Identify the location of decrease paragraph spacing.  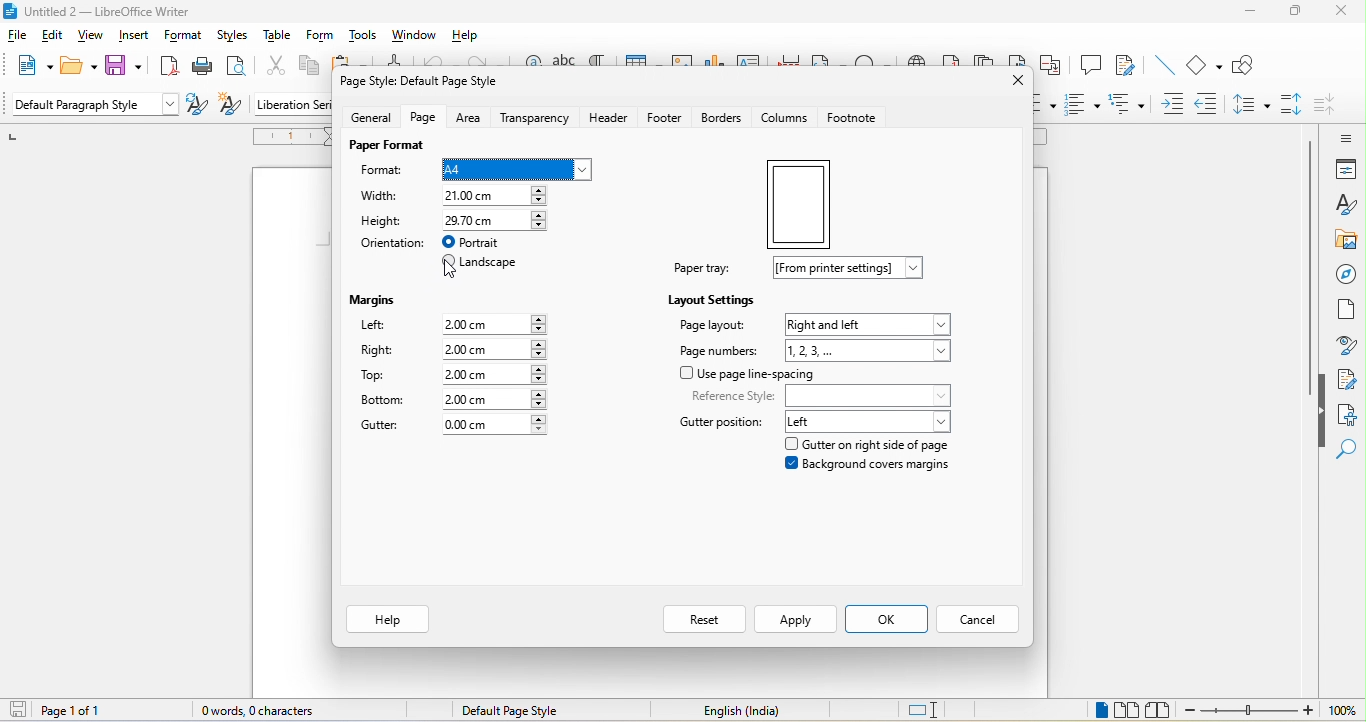
(1332, 105).